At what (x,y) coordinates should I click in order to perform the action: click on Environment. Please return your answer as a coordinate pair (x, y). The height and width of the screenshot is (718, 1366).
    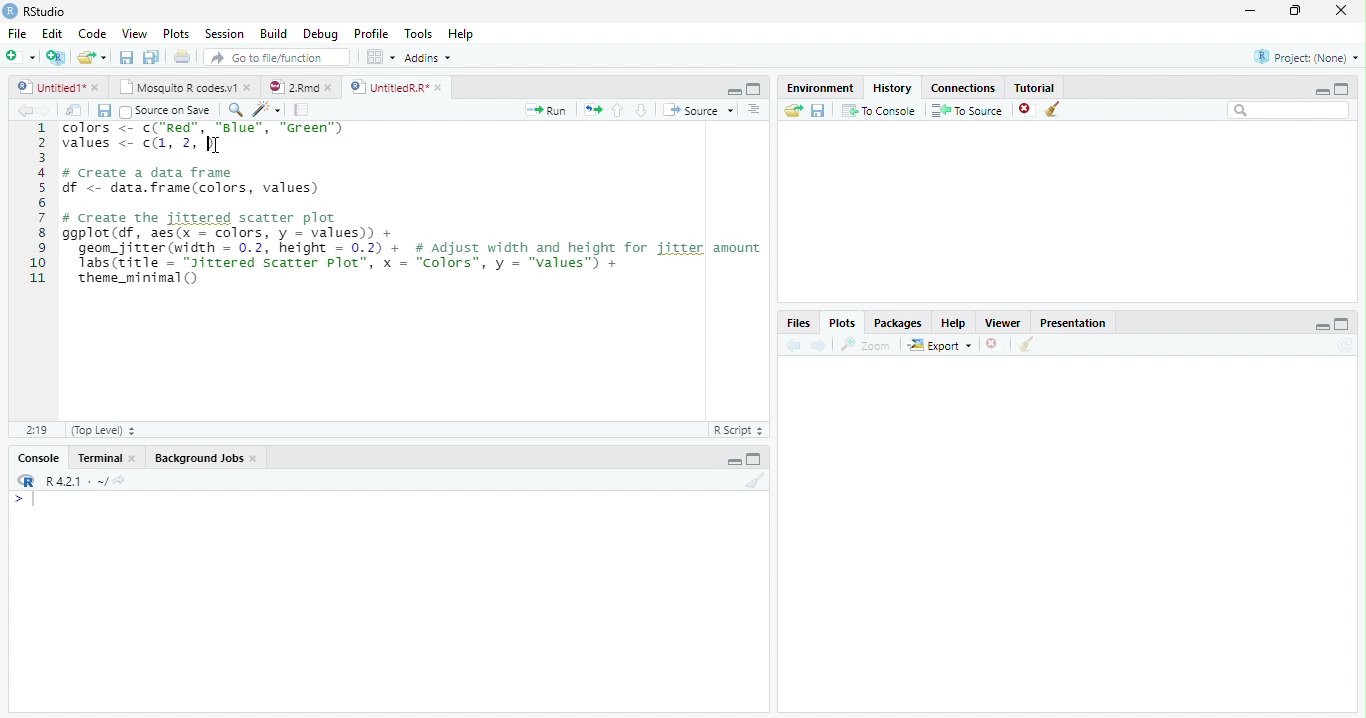
    Looking at the image, I should click on (819, 87).